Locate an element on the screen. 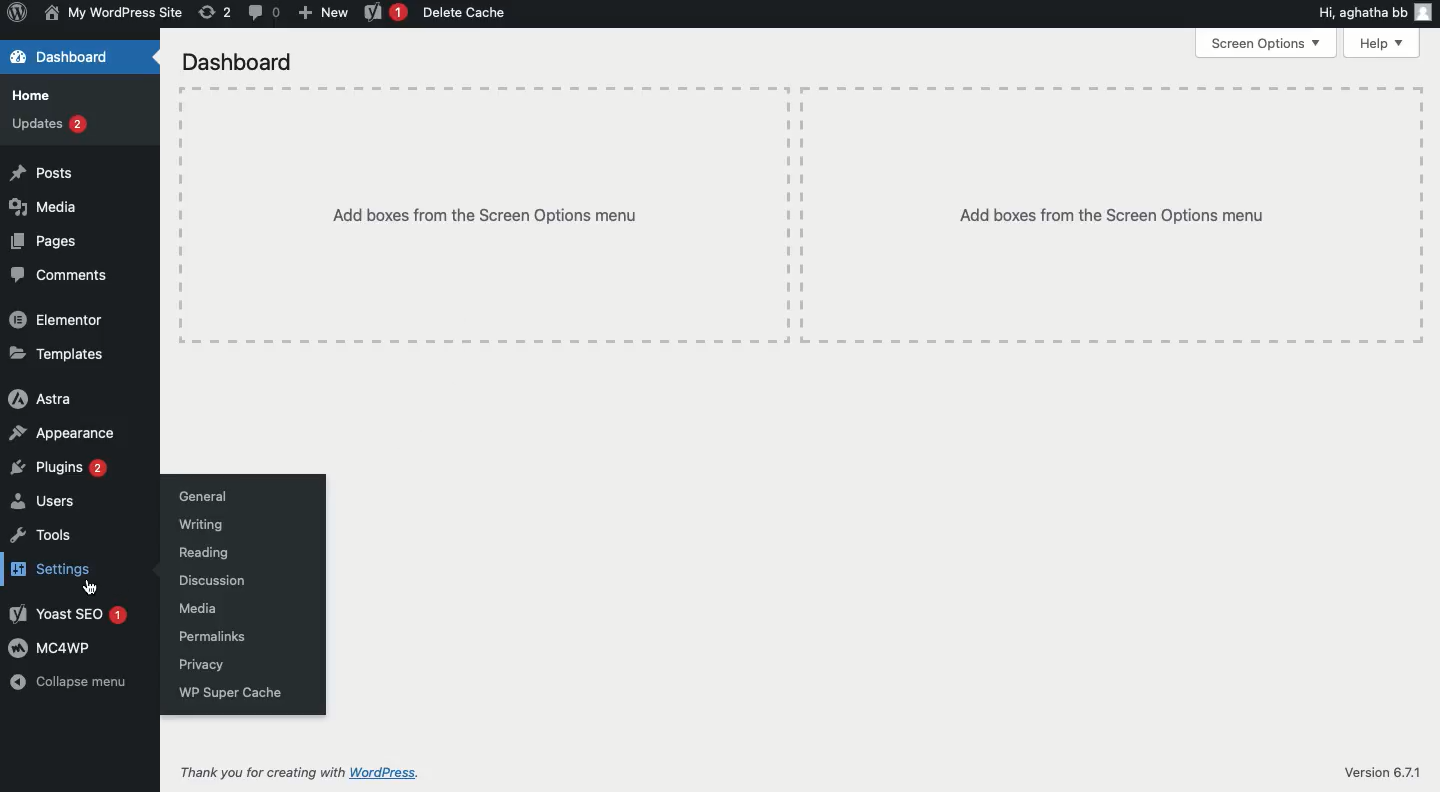 Image resolution: width=1440 pixels, height=792 pixels. Astra is located at coordinates (40, 400).